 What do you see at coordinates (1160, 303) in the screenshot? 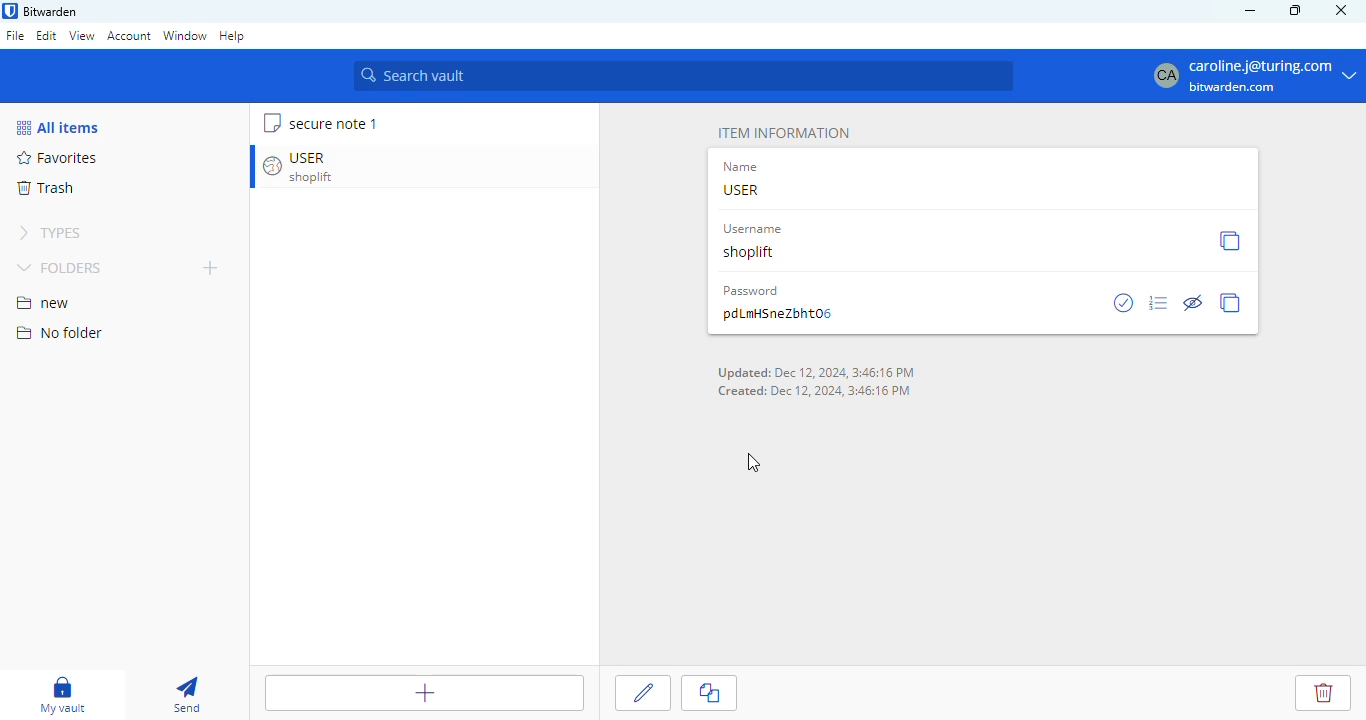
I see `numbering` at bounding box center [1160, 303].